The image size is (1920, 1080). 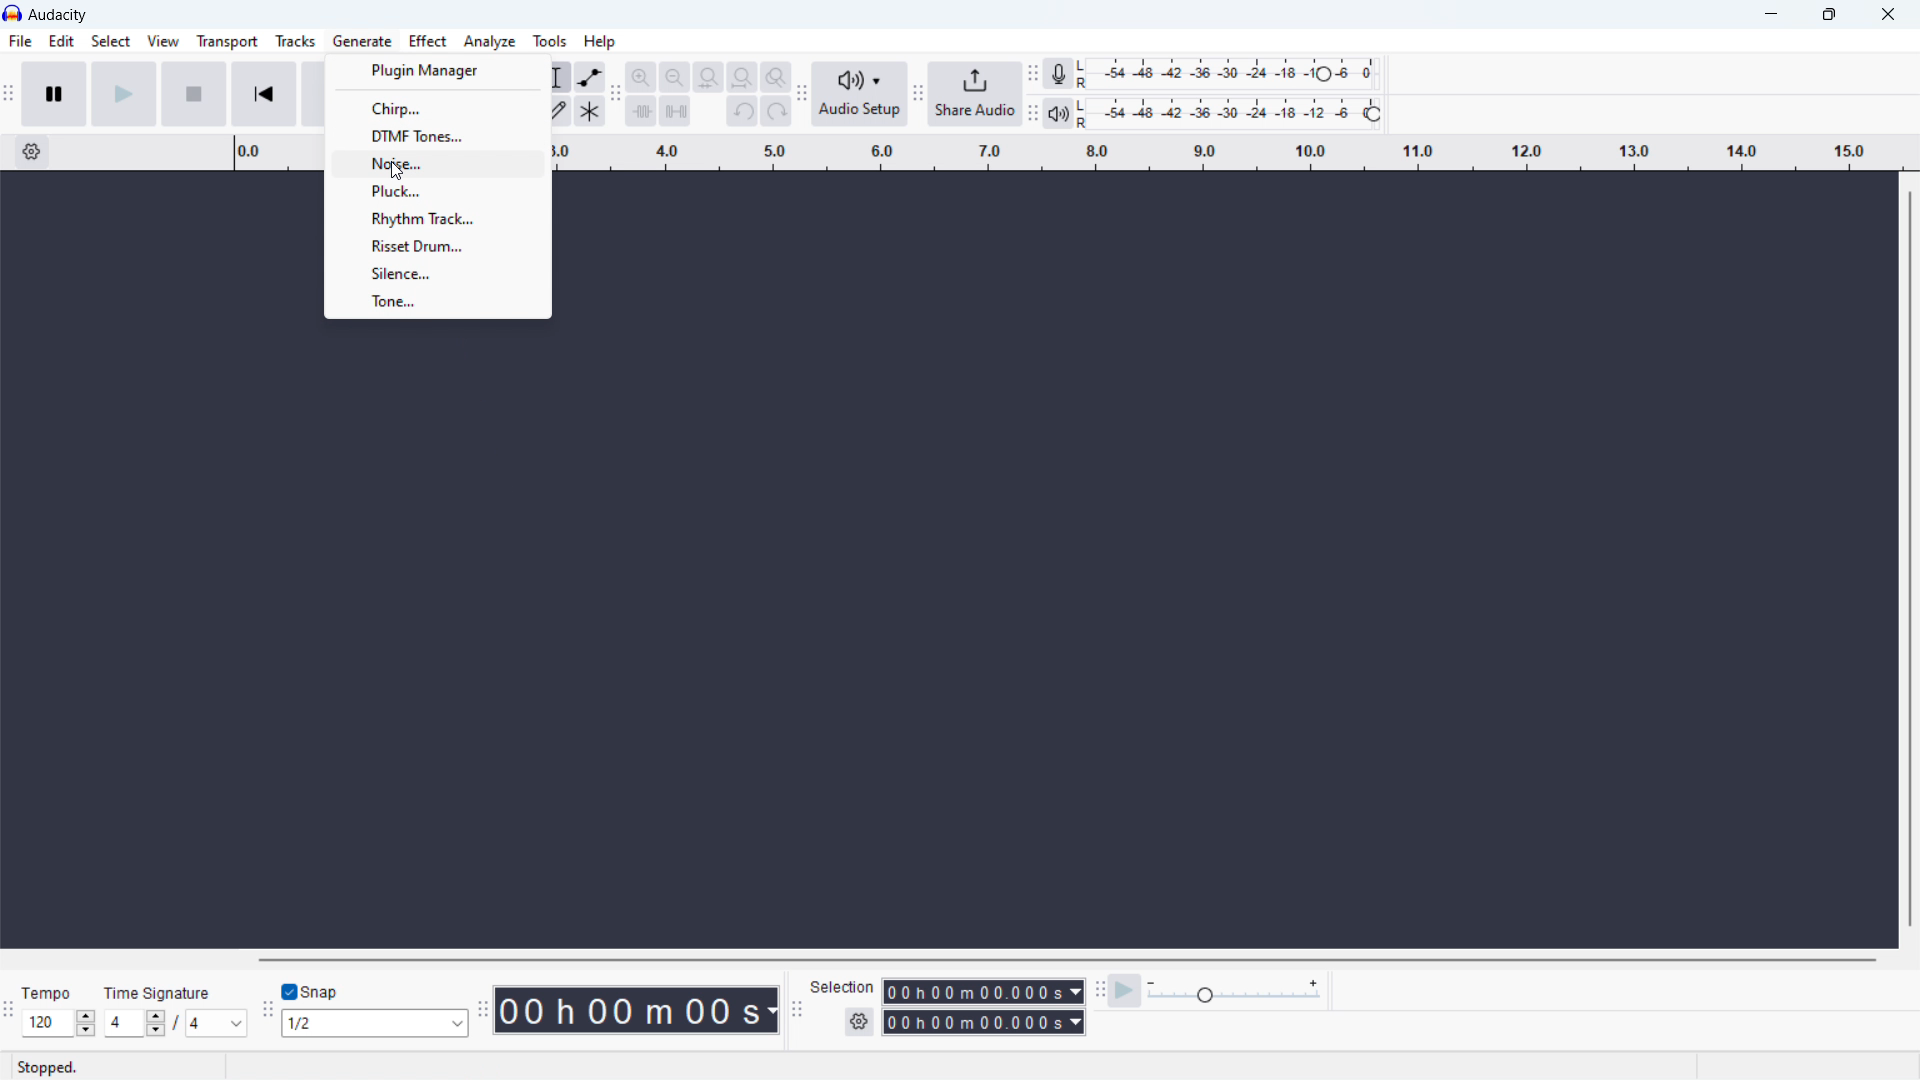 What do you see at coordinates (1908, 557) in the screenshot?
I see `vertical scrollbar` at bounding box center [1908, 557].